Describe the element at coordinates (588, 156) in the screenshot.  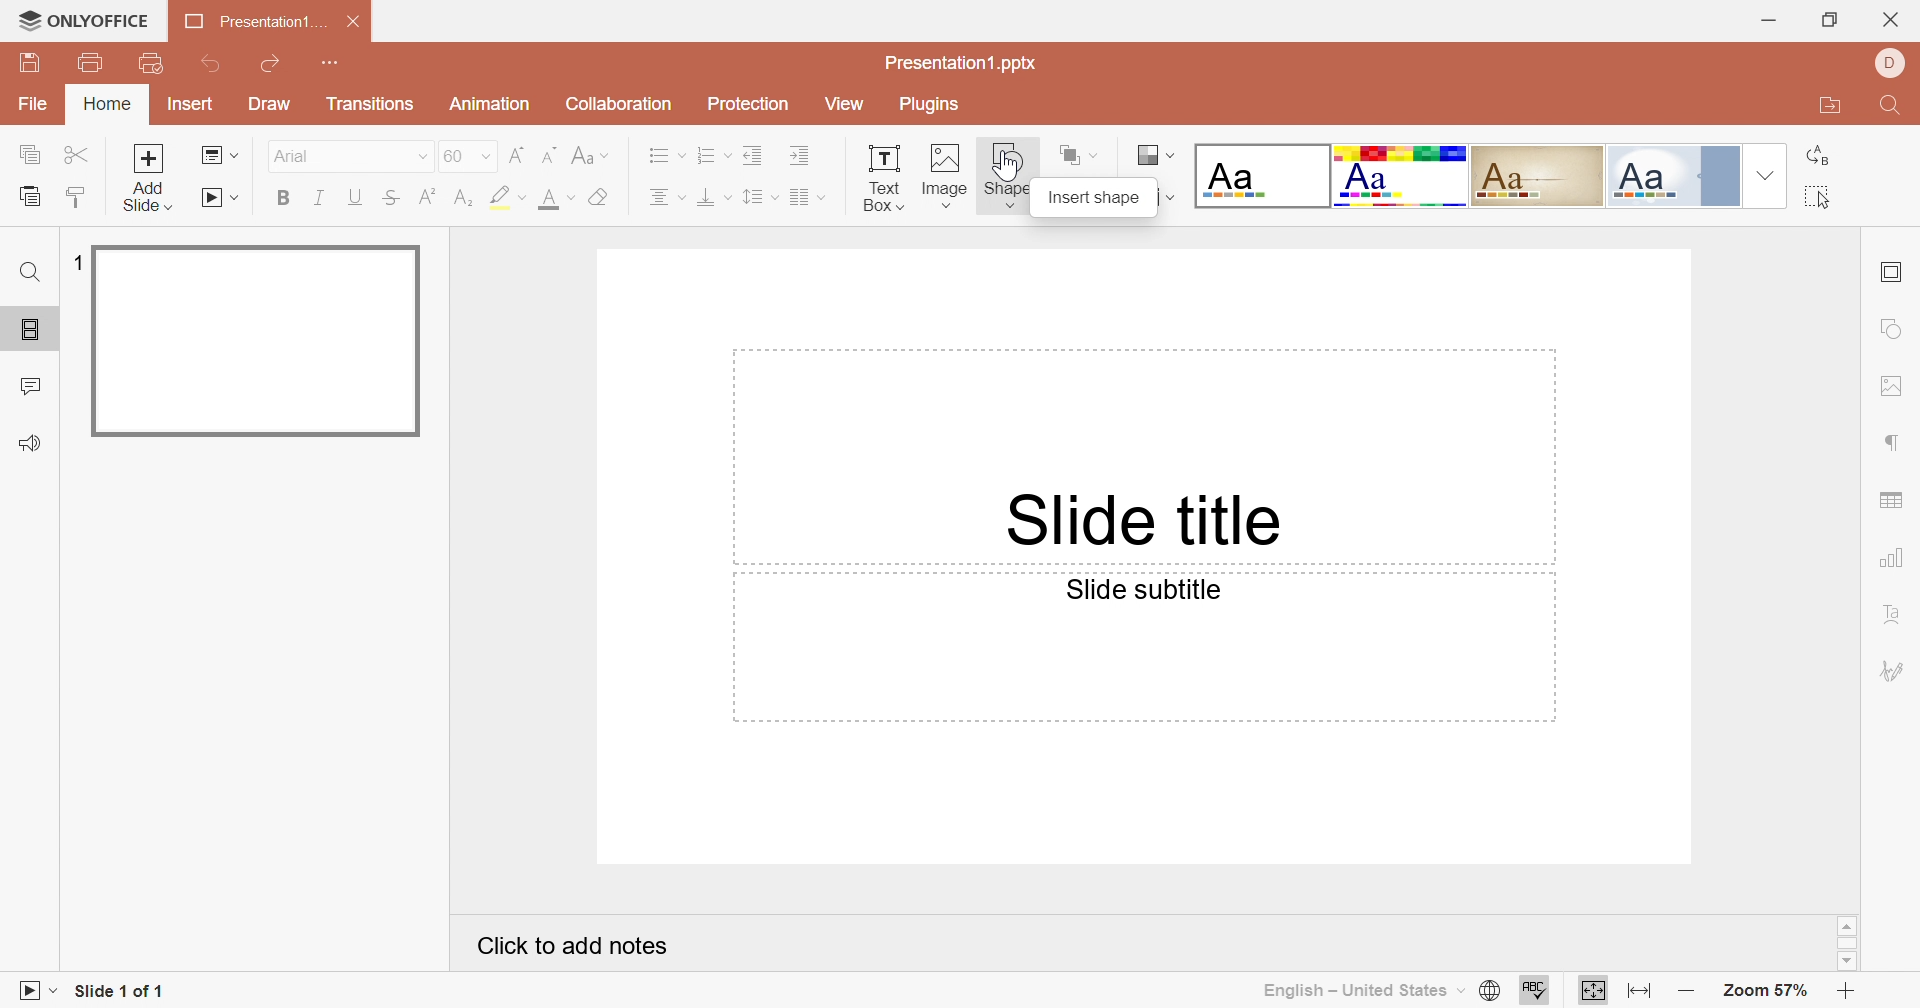
I see `Change case` at that location.